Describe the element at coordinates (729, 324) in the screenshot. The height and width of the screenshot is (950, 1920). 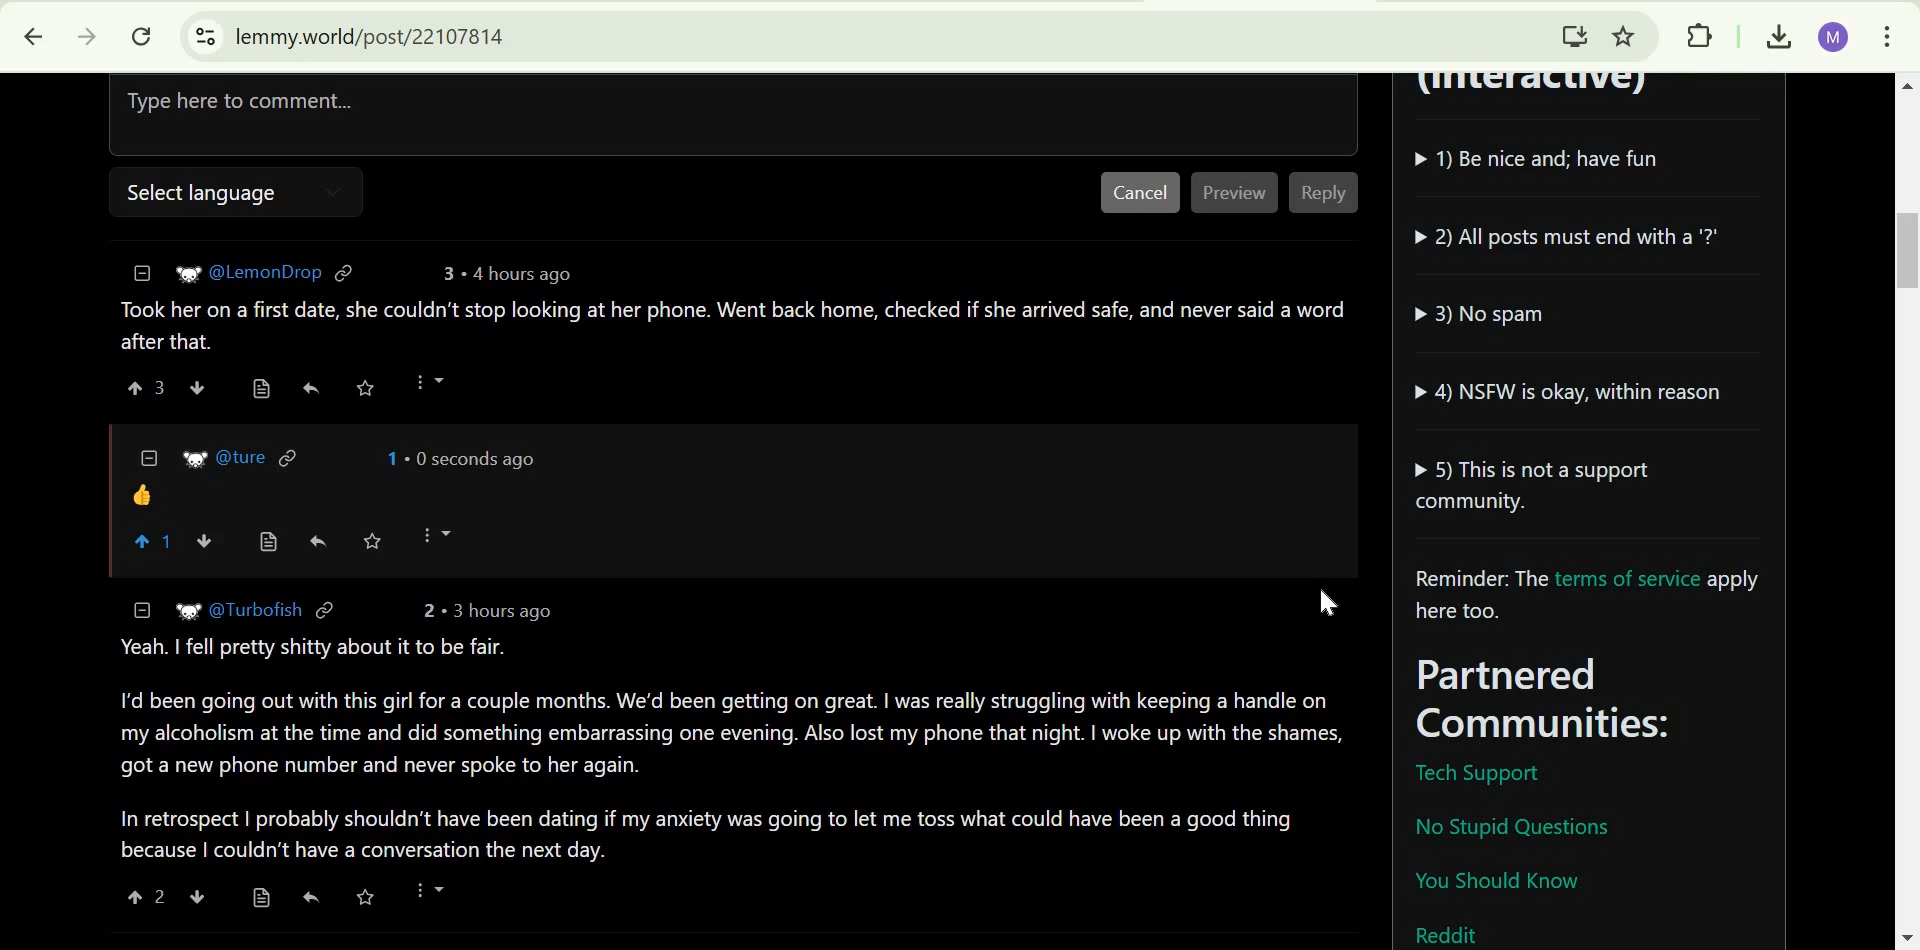
I see `comment` at that location.